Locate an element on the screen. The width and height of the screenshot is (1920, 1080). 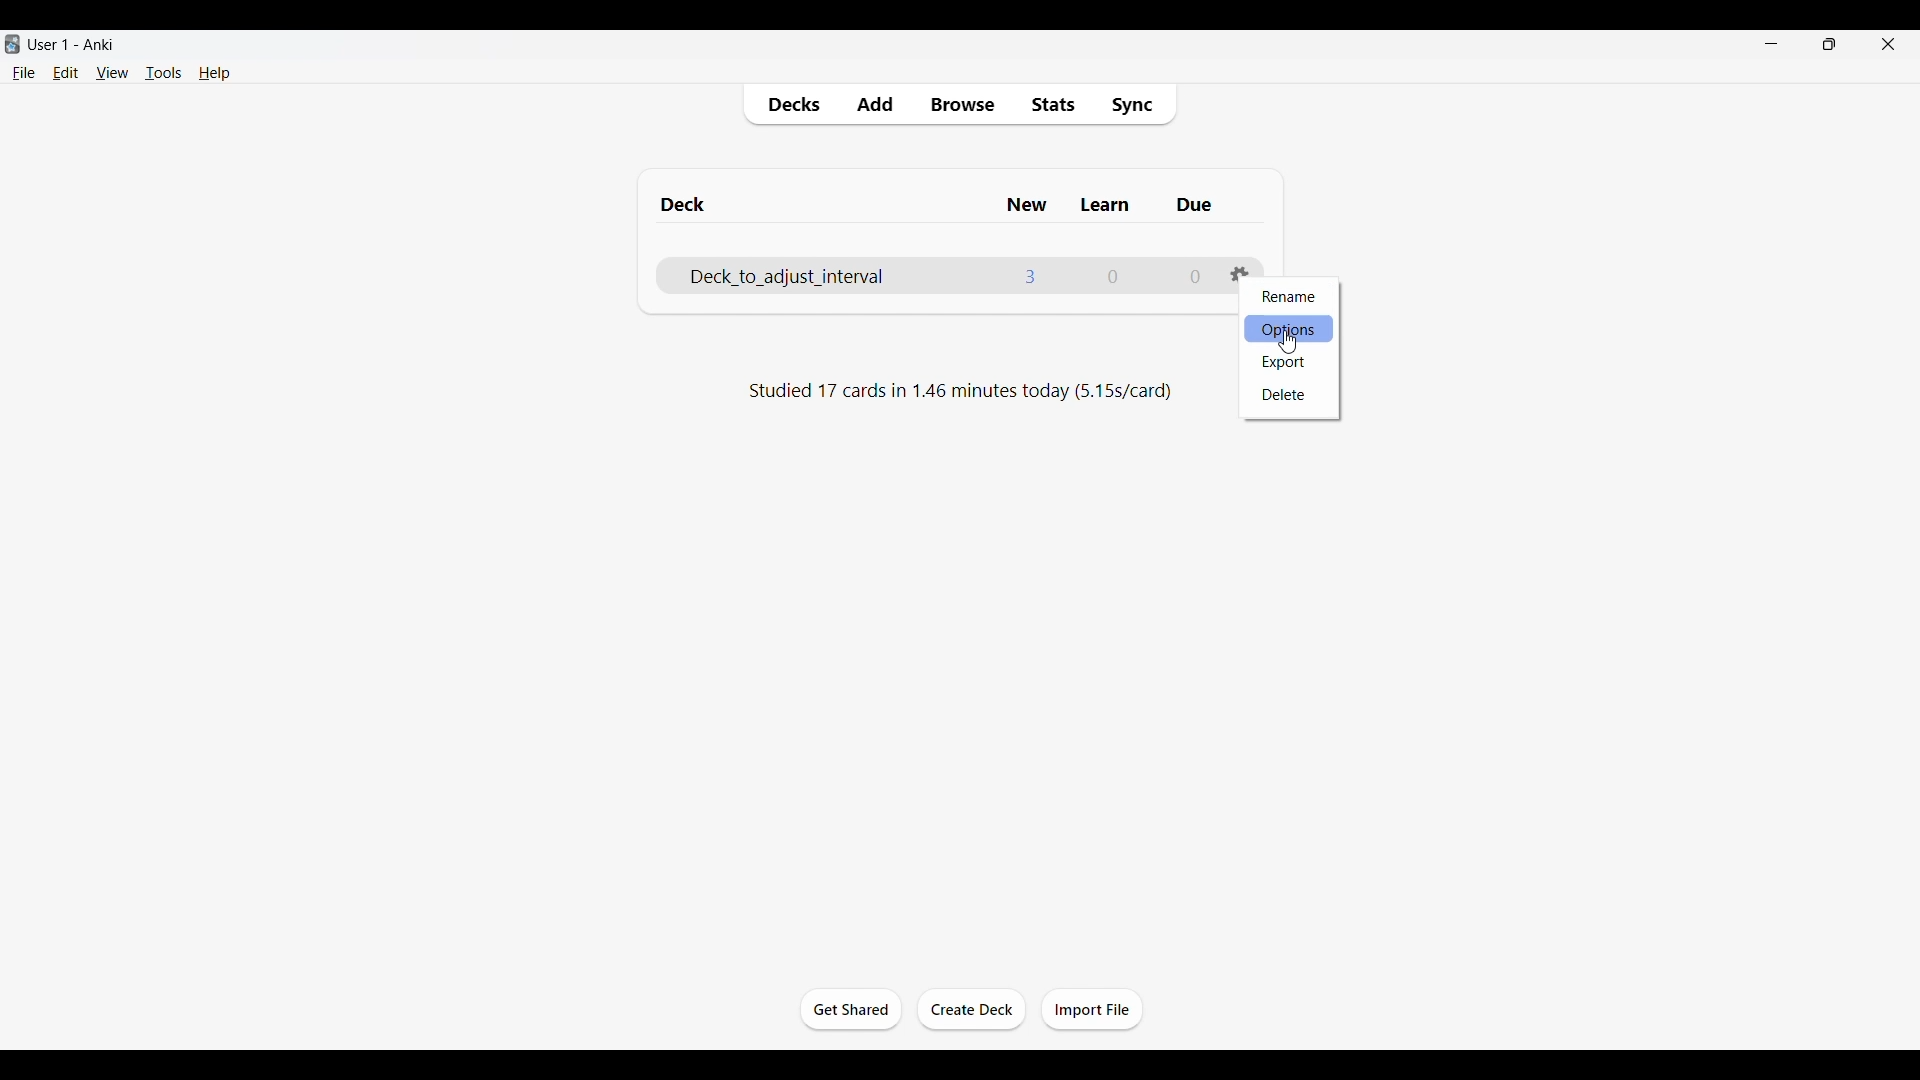
Deck column is located at coordinates (820, 207).